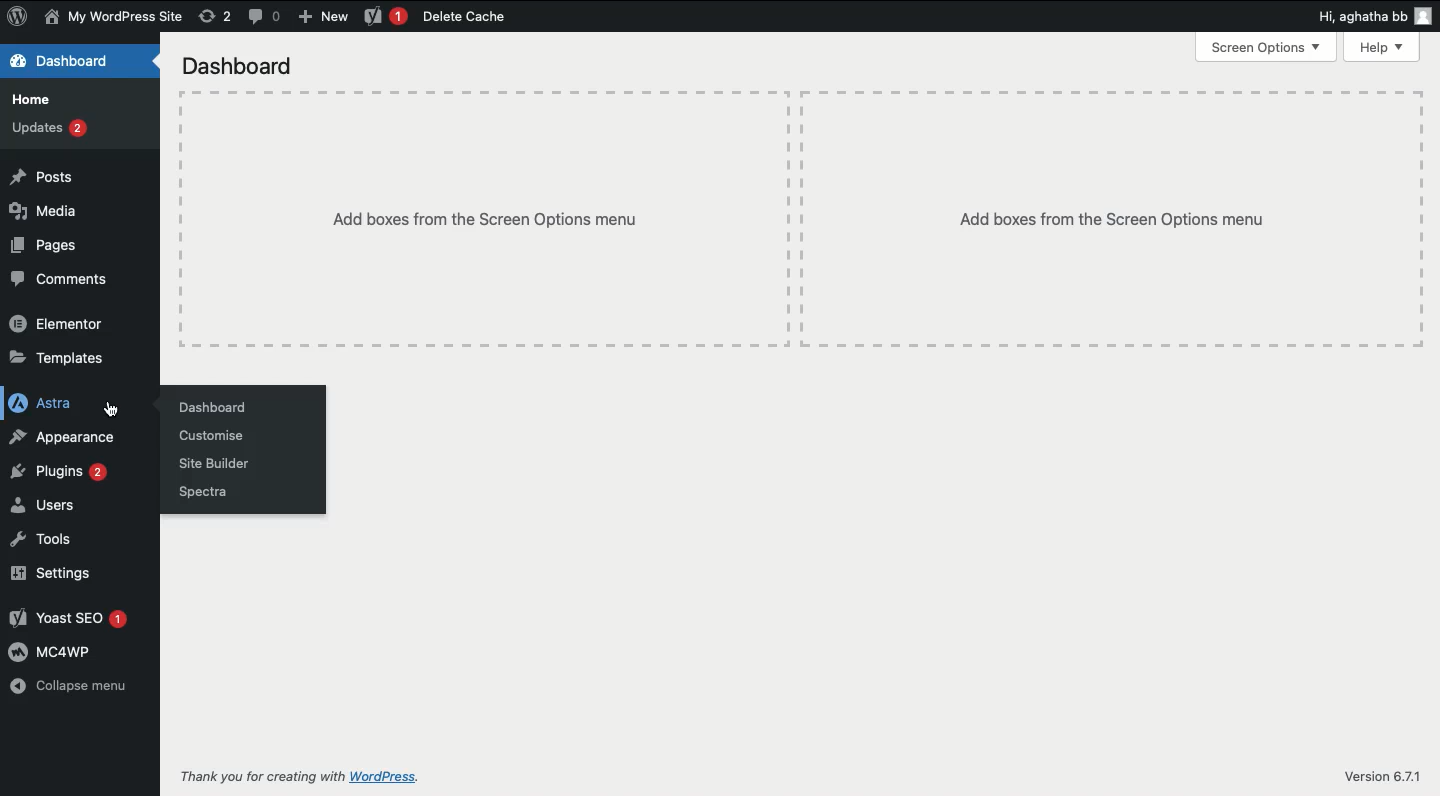 This screenshot has height=796, width=1440. I want to click on Yoast, so click(69, 617).